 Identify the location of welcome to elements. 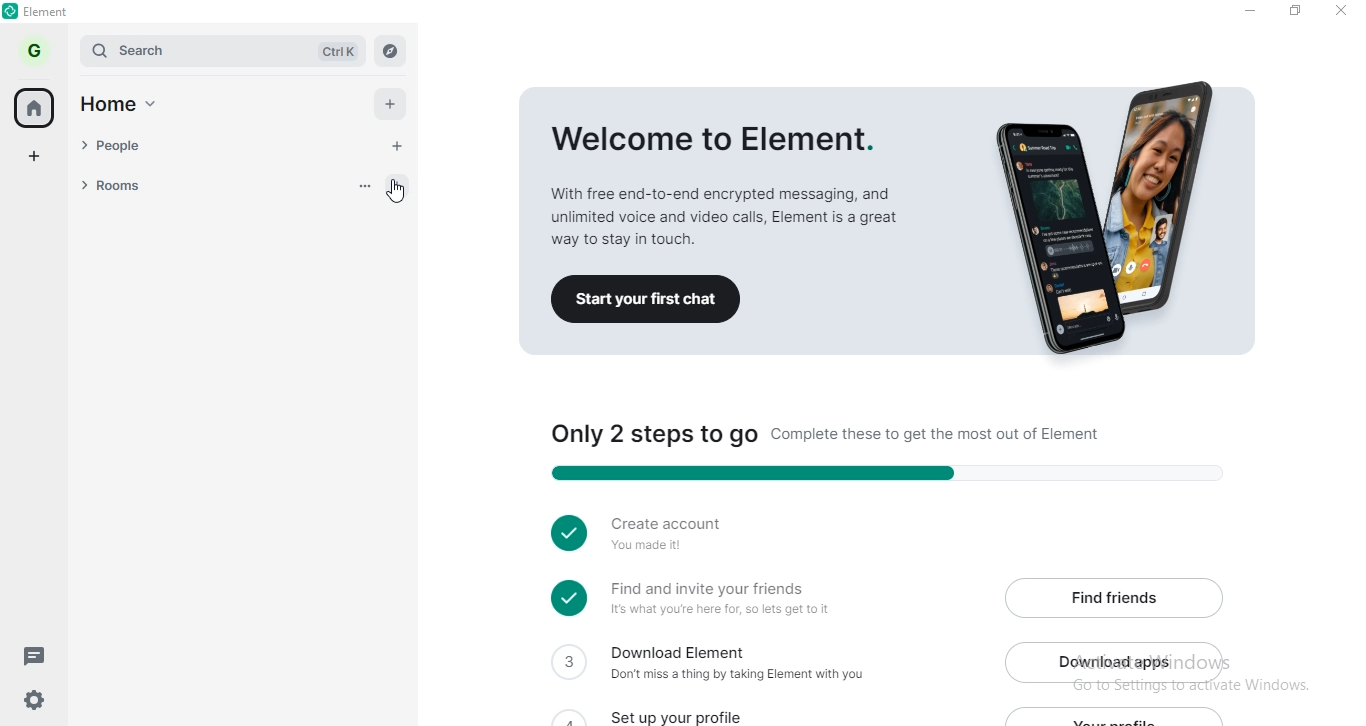
(891, 163).